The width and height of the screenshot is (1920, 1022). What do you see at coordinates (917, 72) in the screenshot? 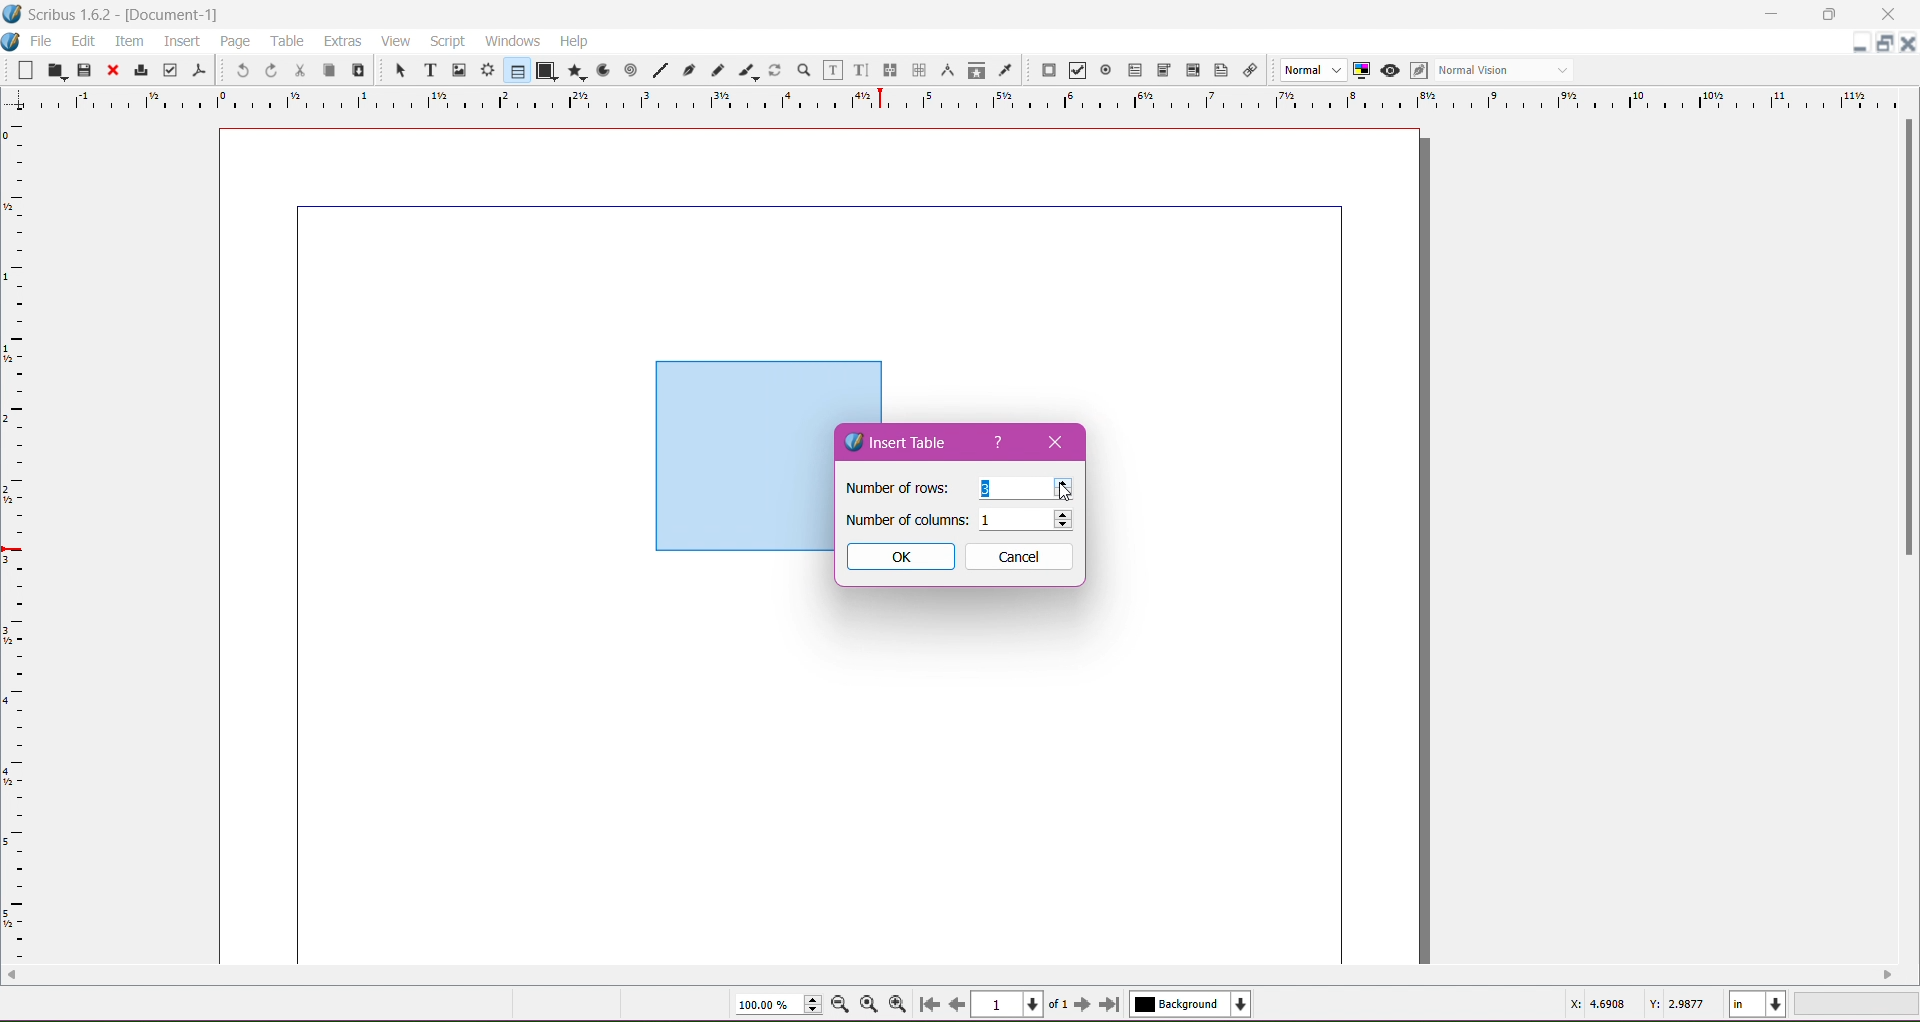
I see `Unlink Text Frames` at bounding box center [917, 72].